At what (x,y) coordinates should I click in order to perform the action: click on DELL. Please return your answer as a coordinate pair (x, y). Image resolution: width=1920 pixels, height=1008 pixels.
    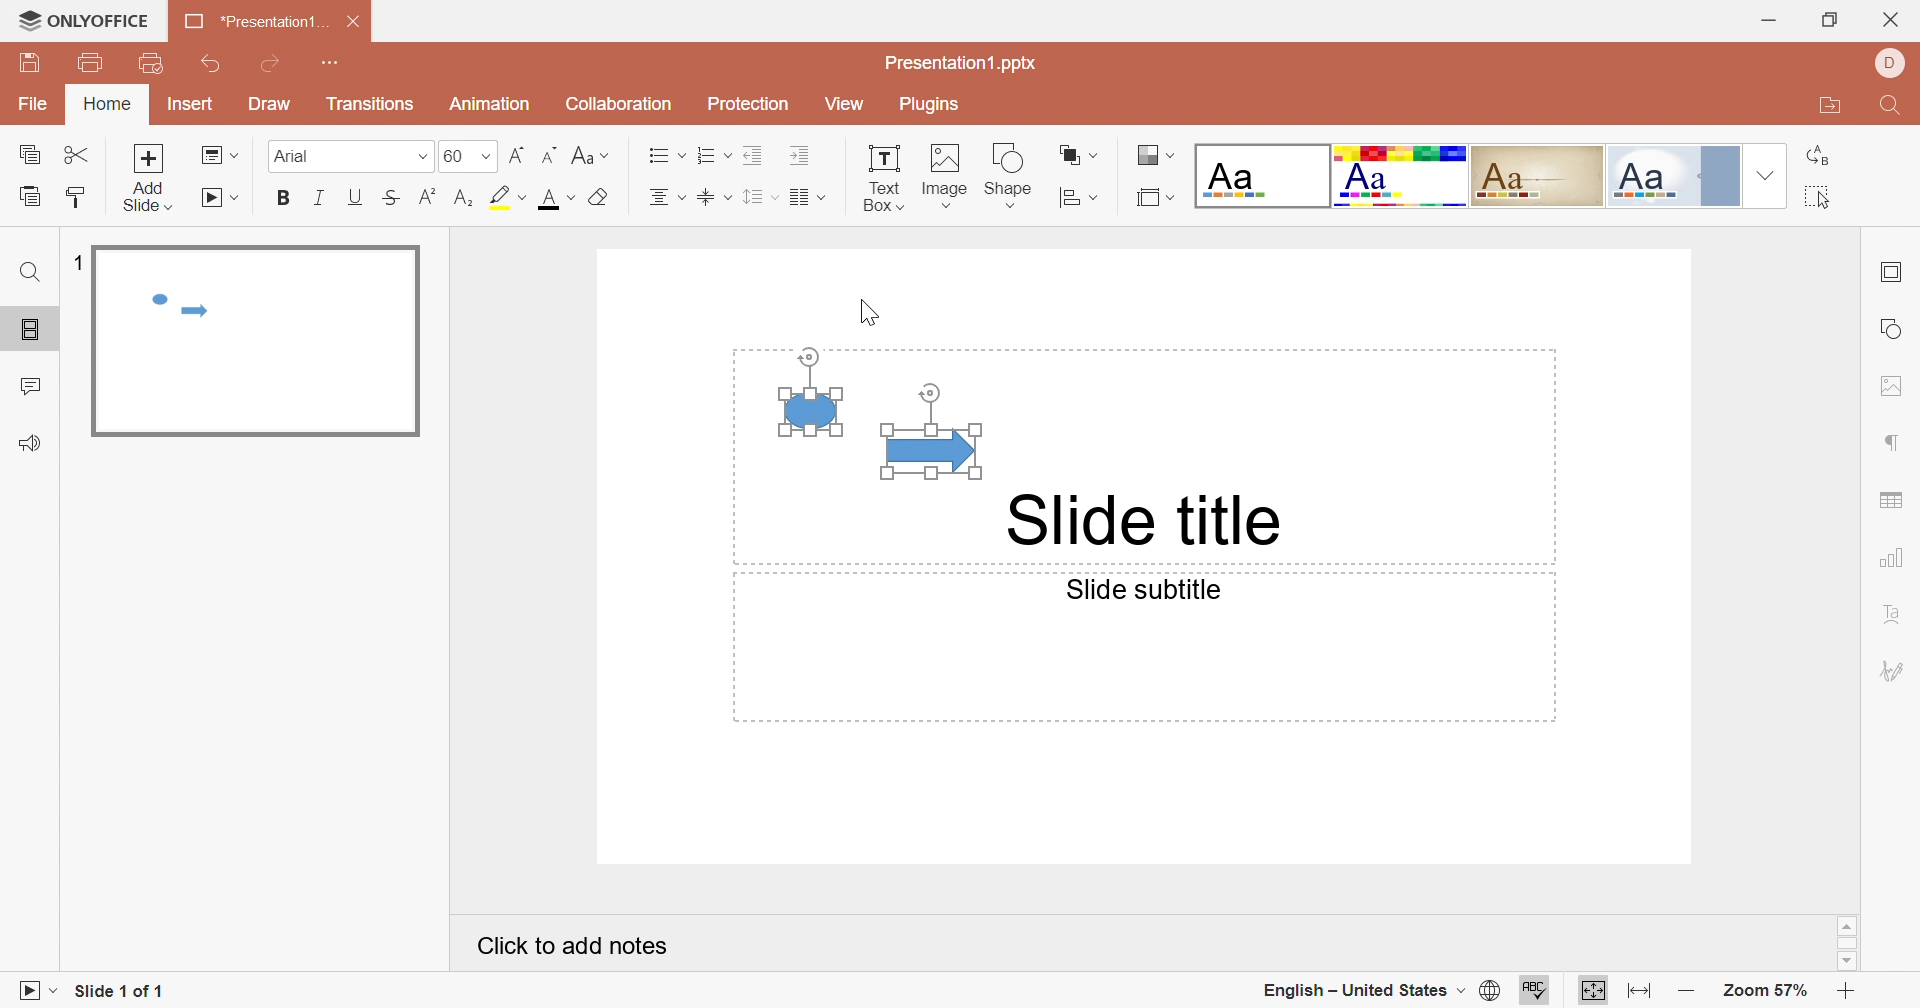
    Looking at the image, I should click on (1893, 63).